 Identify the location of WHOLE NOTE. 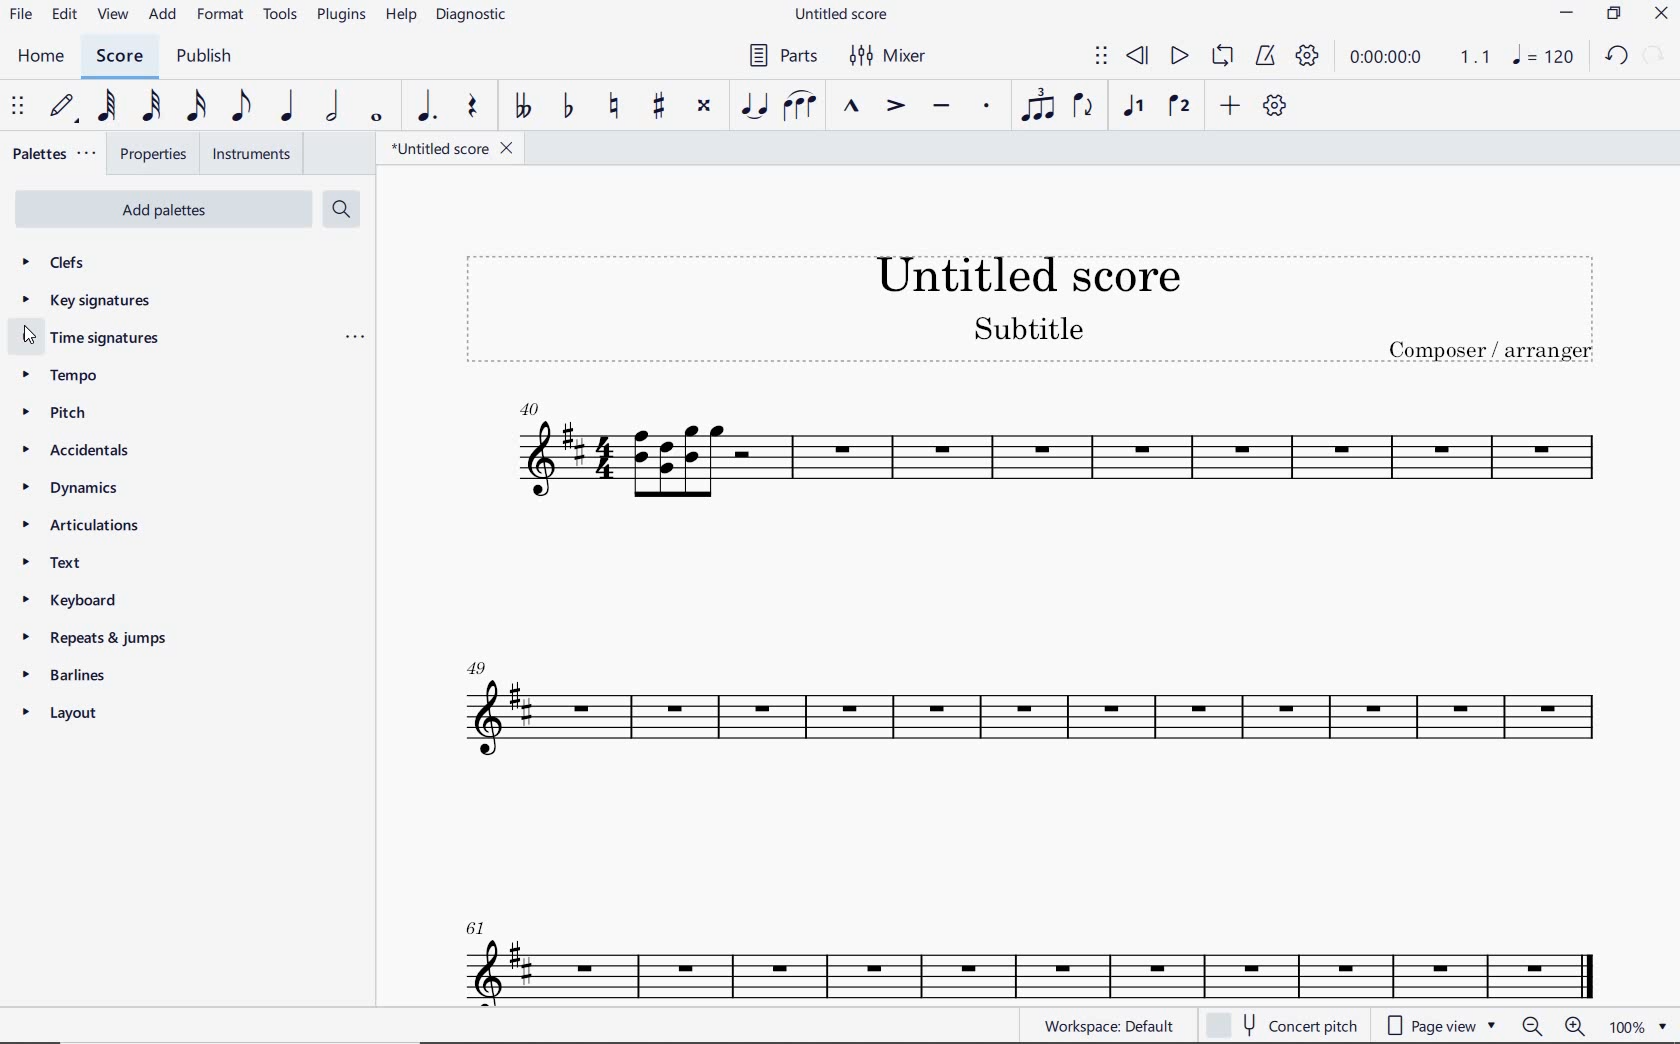
(376, 120).